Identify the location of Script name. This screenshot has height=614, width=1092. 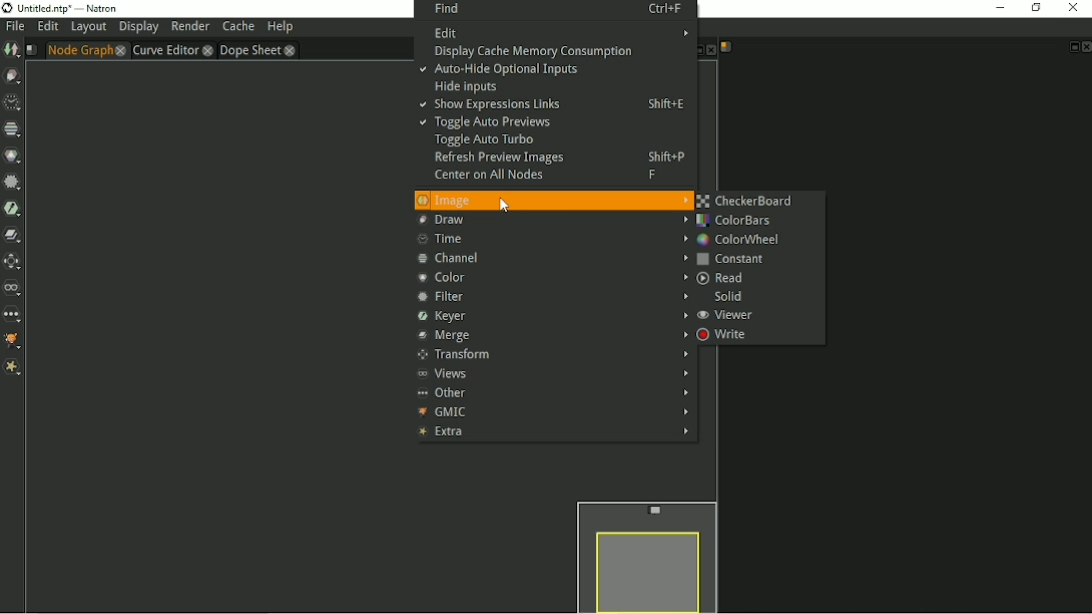
(31, 50).